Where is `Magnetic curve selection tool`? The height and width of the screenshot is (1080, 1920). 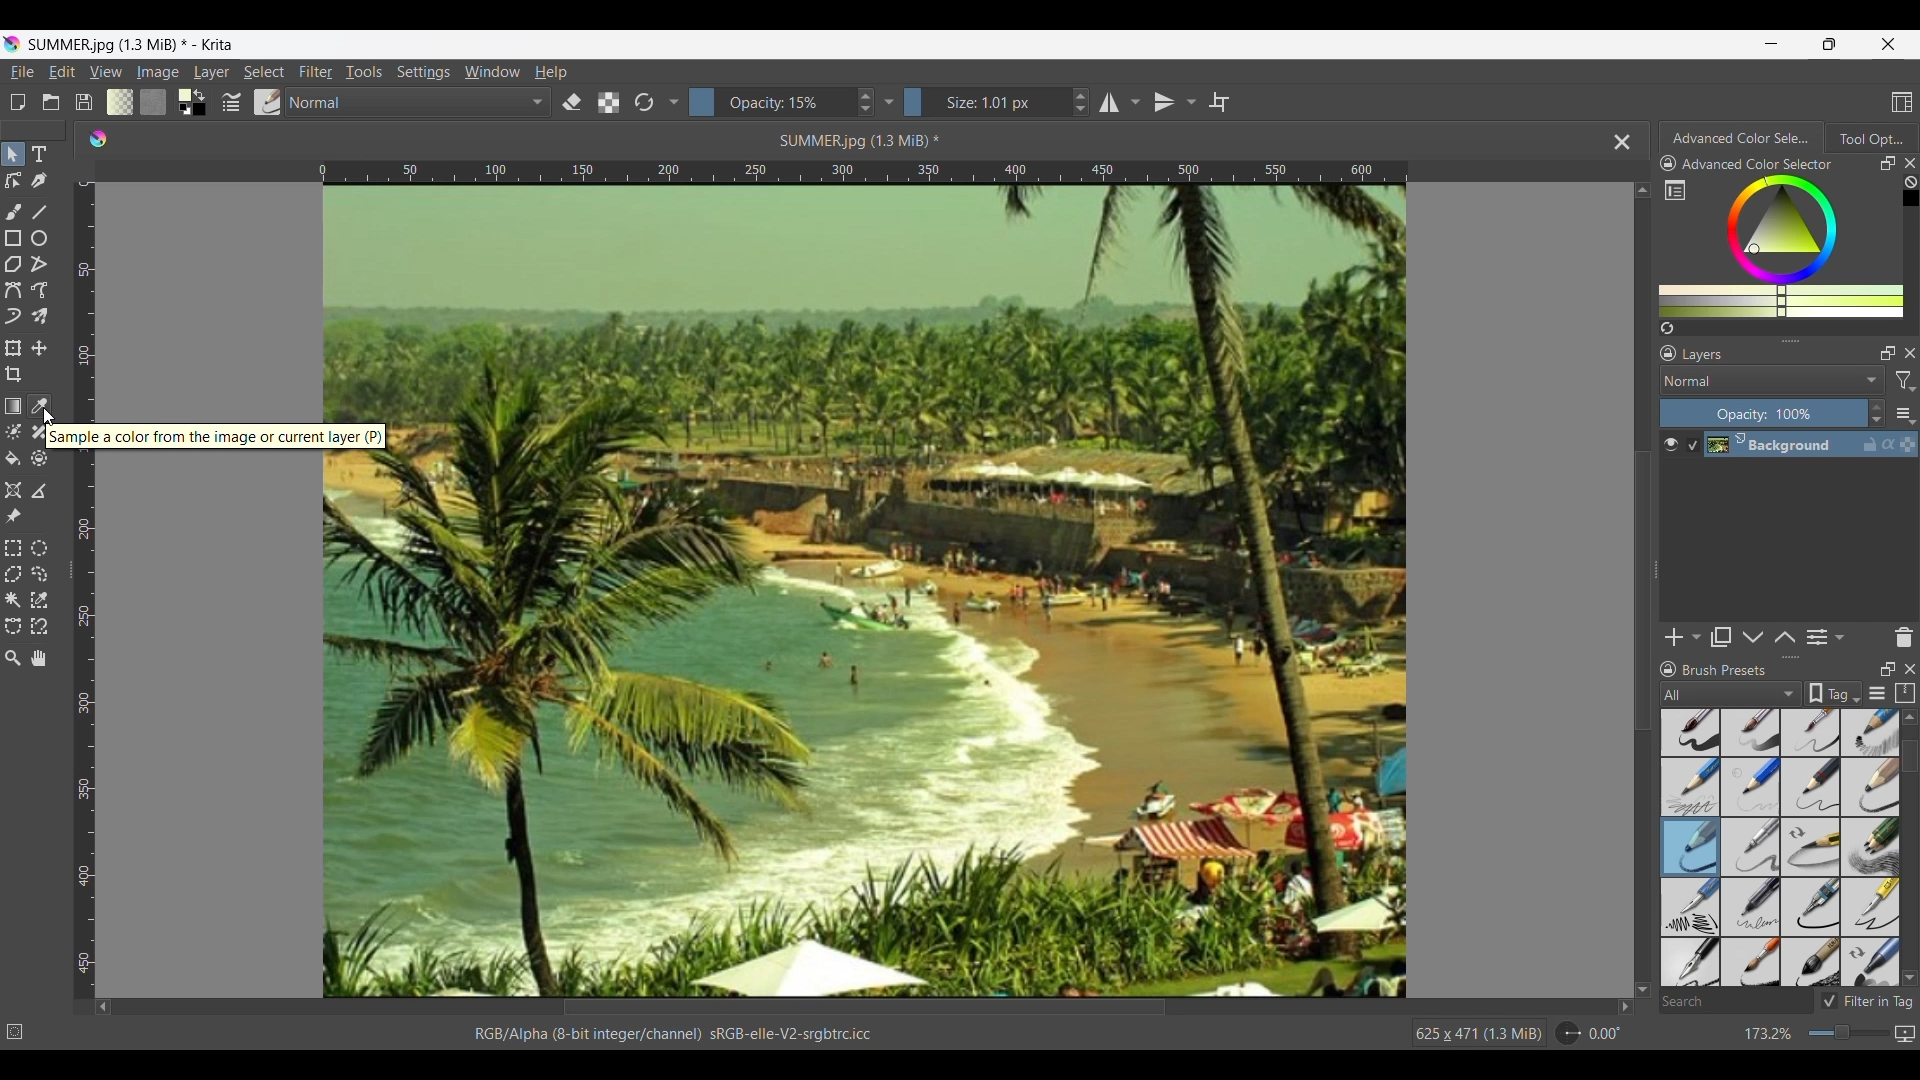 Magnetic curve selection tool is located at coordinates (38, 627).